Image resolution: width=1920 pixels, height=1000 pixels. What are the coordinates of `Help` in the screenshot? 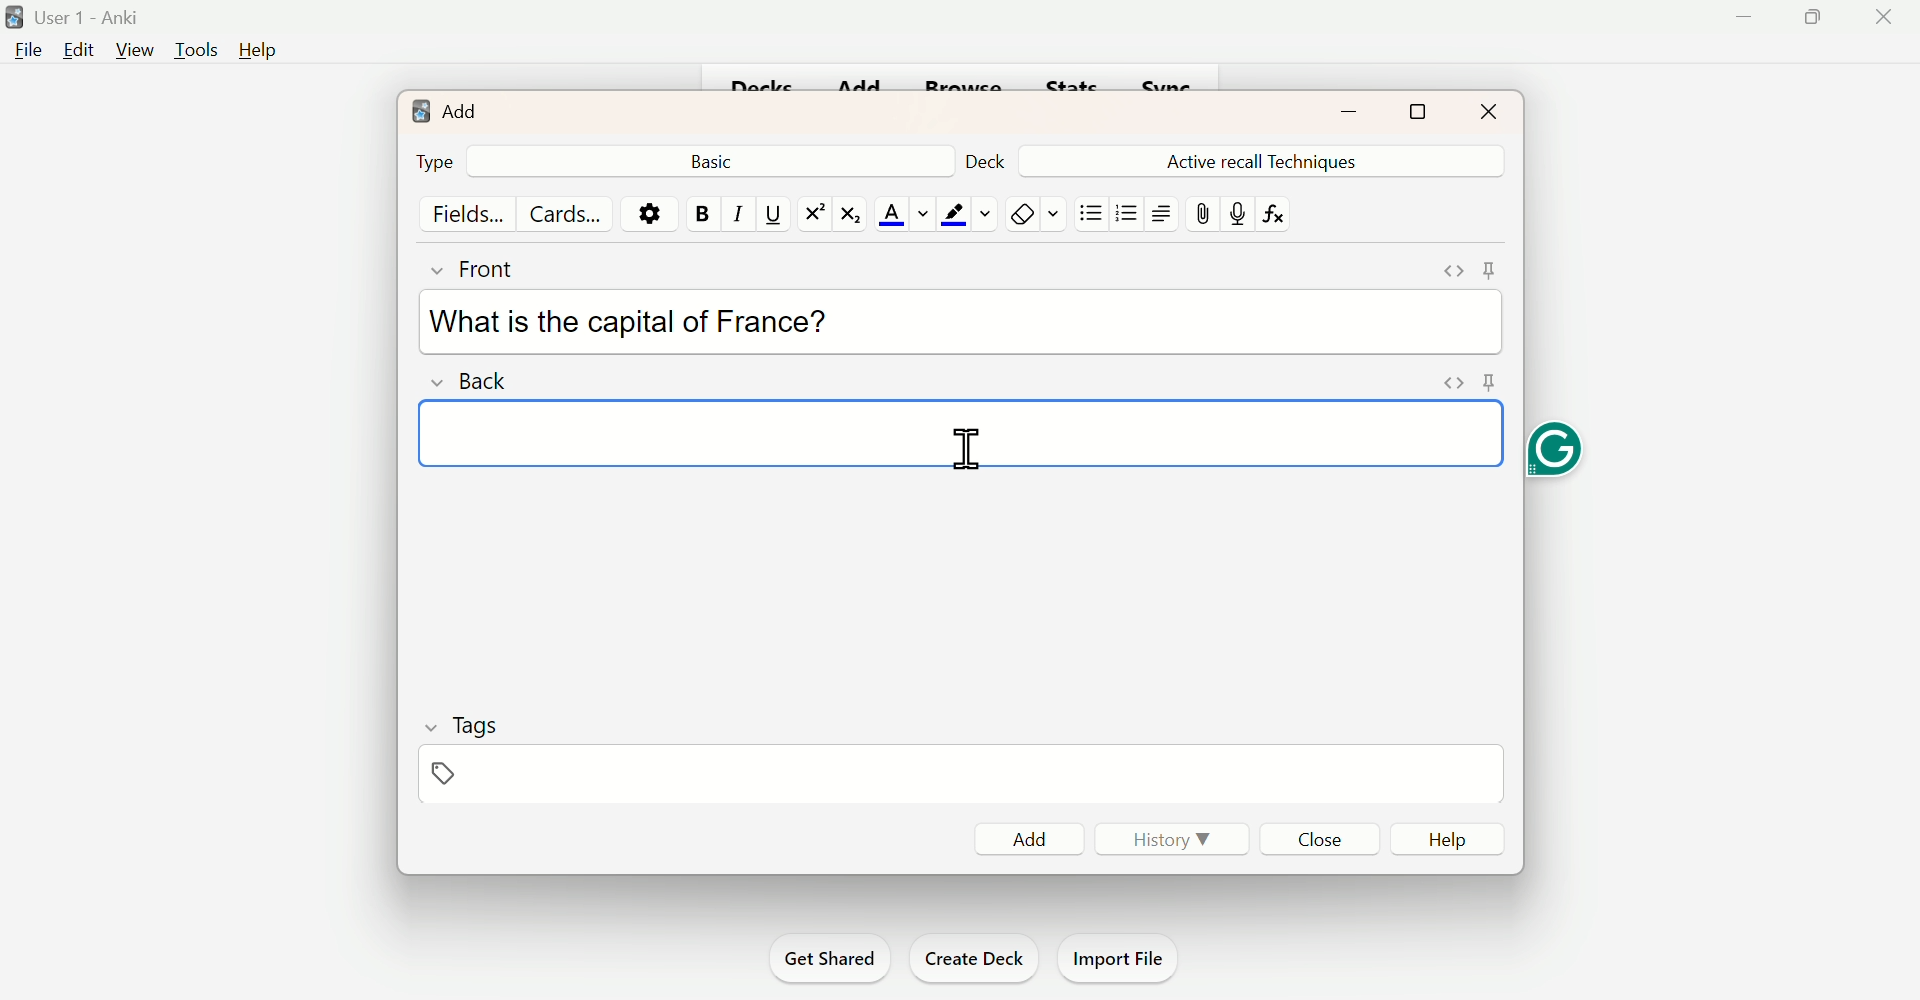 It's located at (259, 52).